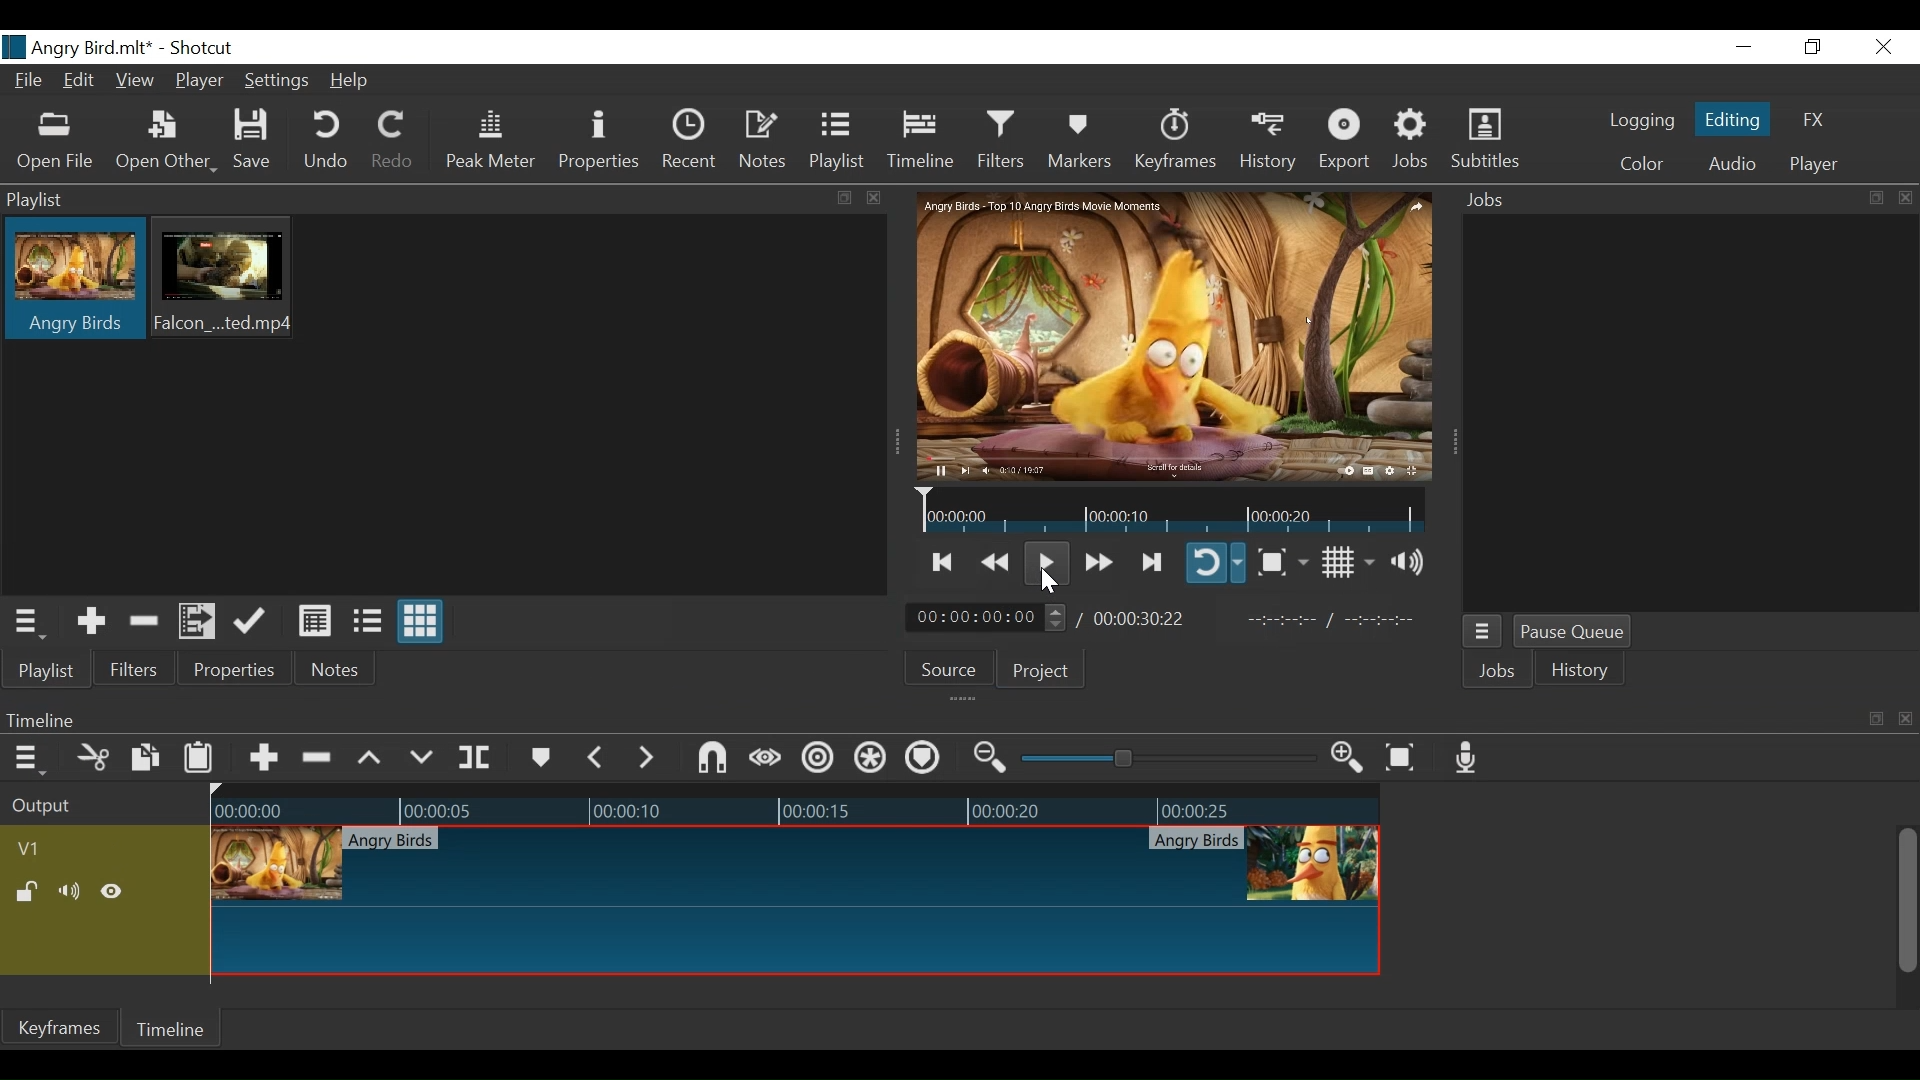  What do you see at coordinates (998, 559) in the screenshot?
I see `Play backward quickly` at bounding box center [998, 559].